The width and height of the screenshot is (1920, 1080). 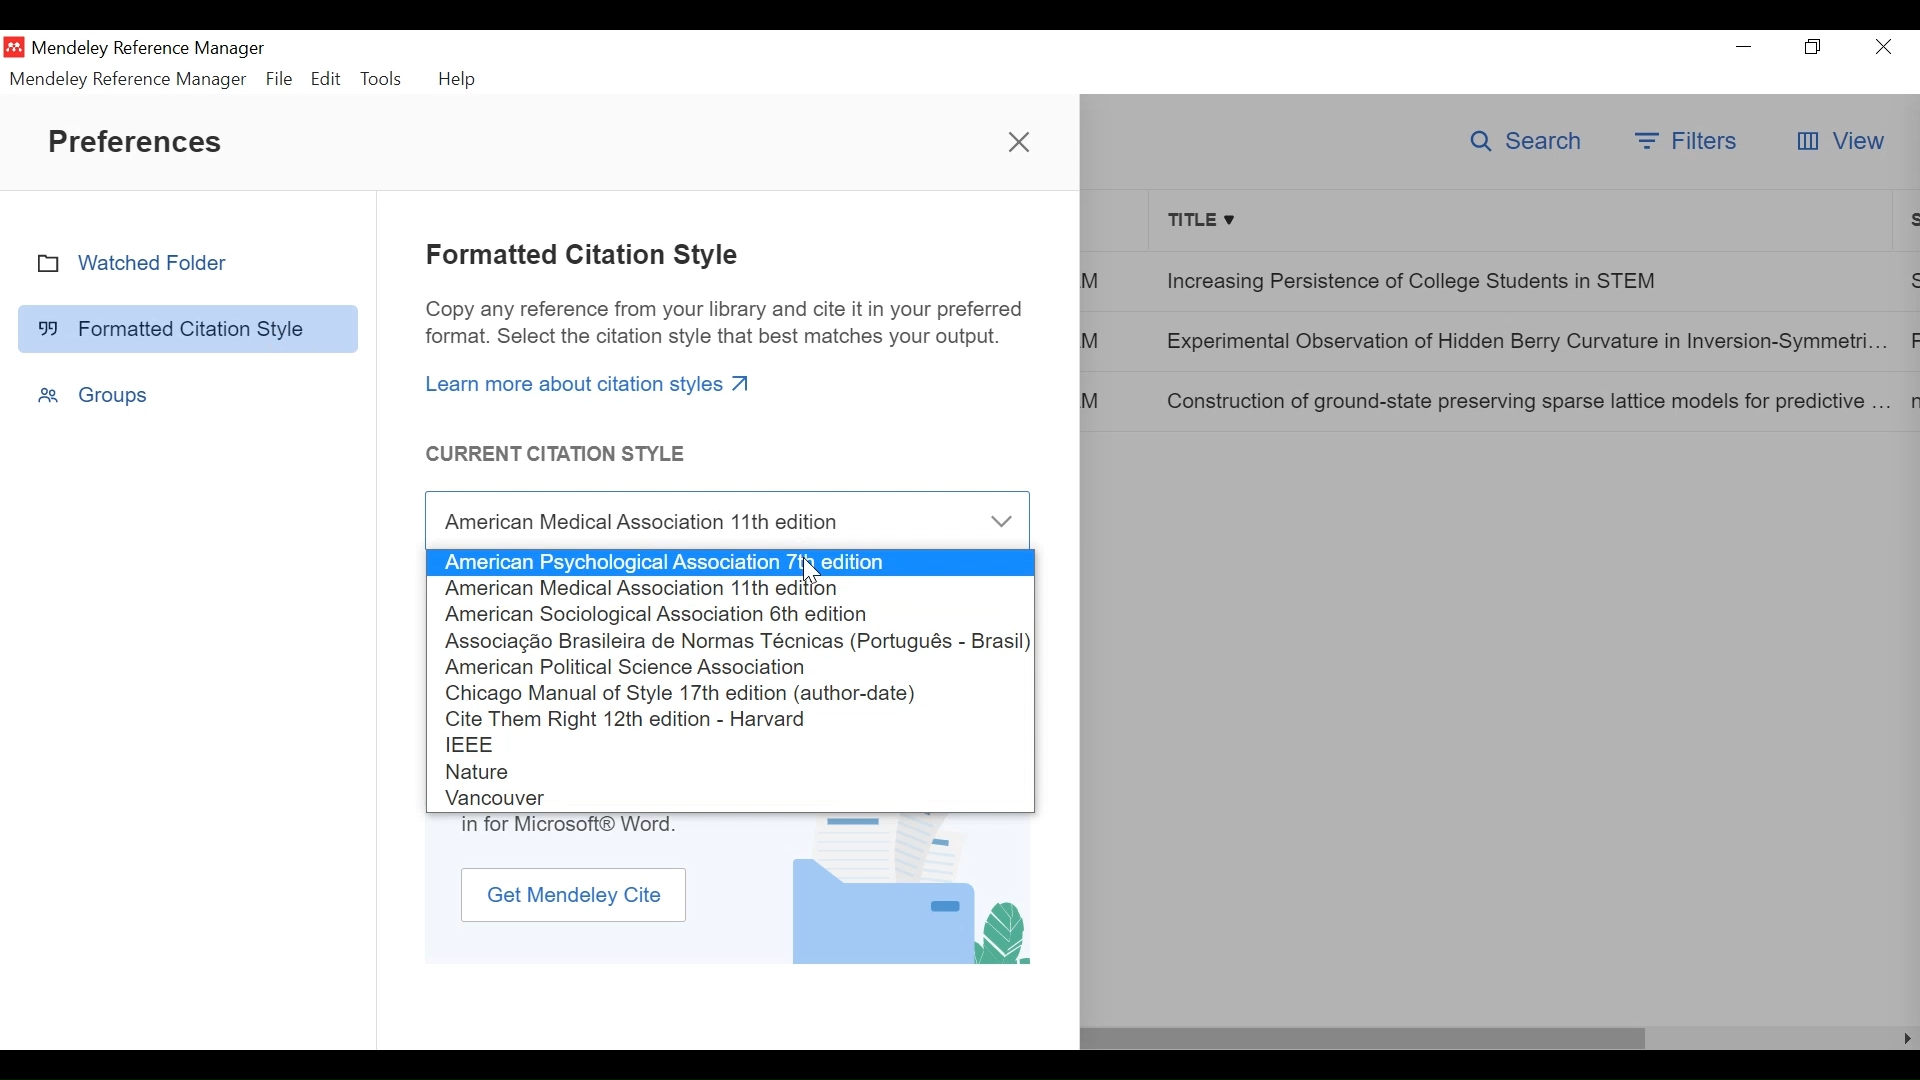 What do you see at coordinates (733, 721) in the screenshot?
I see `Cite Them Right 12th Edition` at bounding box center [733, 721].